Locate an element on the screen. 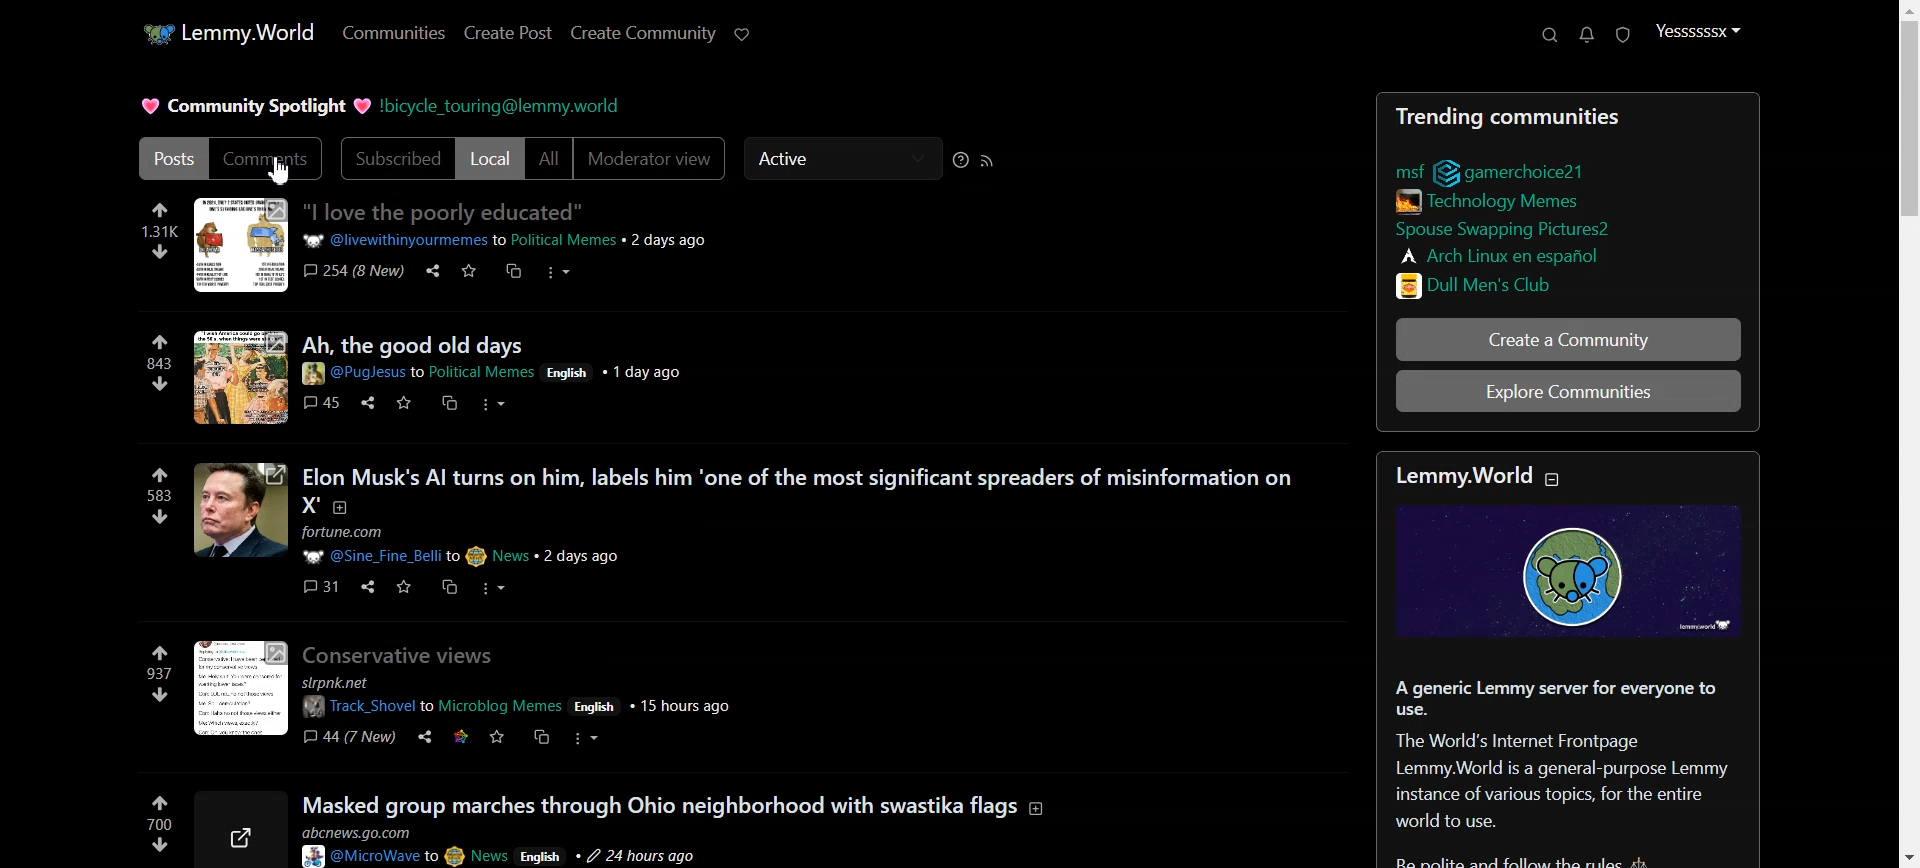  upvote is located at coordinates (158, 647).